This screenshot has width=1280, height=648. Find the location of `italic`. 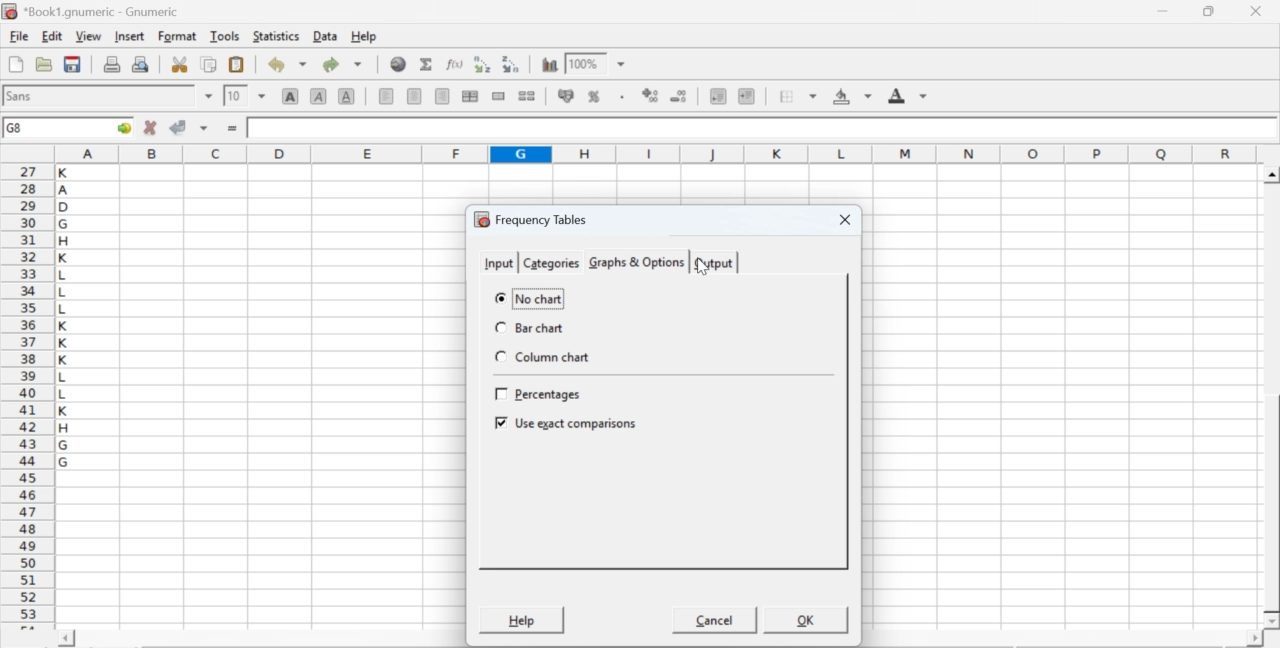

italic is located at coordinates (320, 95).